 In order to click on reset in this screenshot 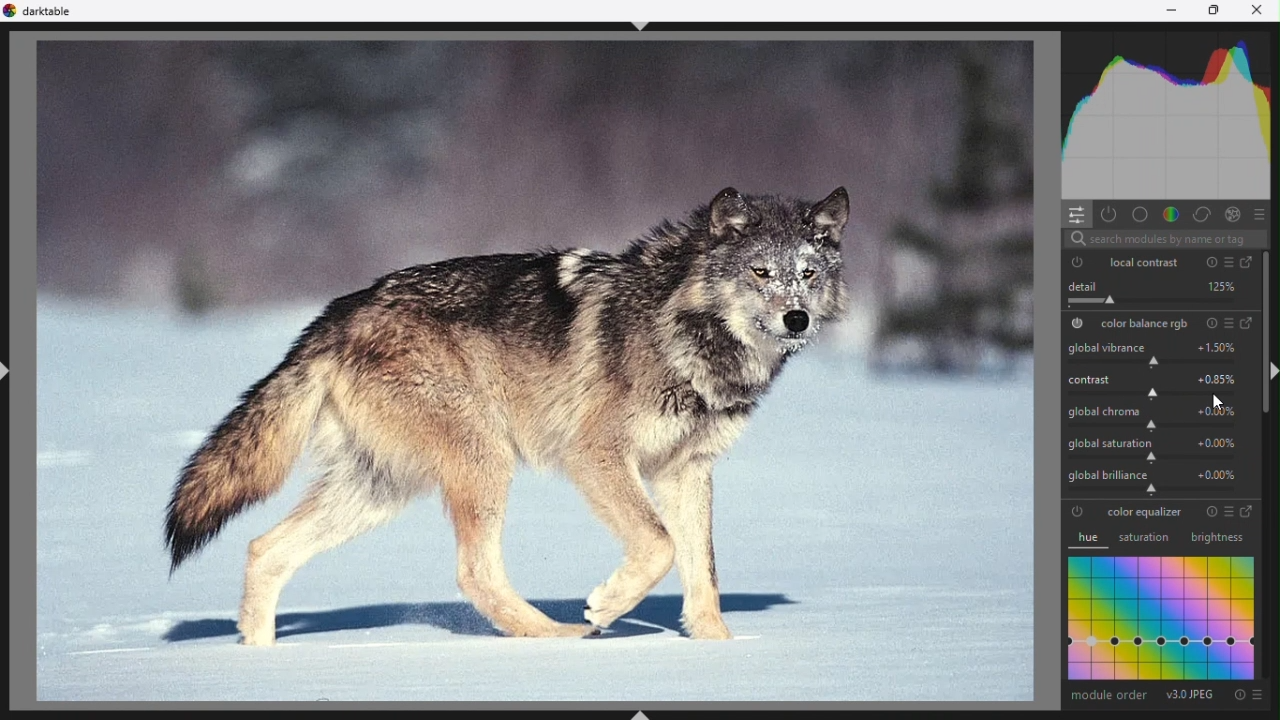, I will do `click(1208, 511)`.